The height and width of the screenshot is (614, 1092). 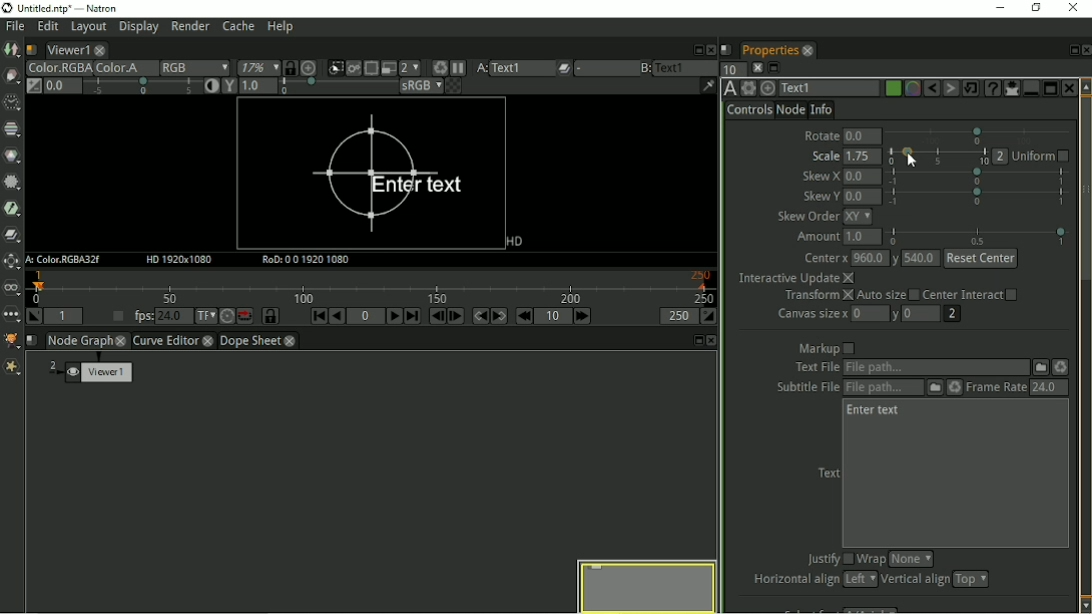 What do you see at coordinates (12, 129) in the screenshot?
I see `Channel` at bounding box center [12, 129].